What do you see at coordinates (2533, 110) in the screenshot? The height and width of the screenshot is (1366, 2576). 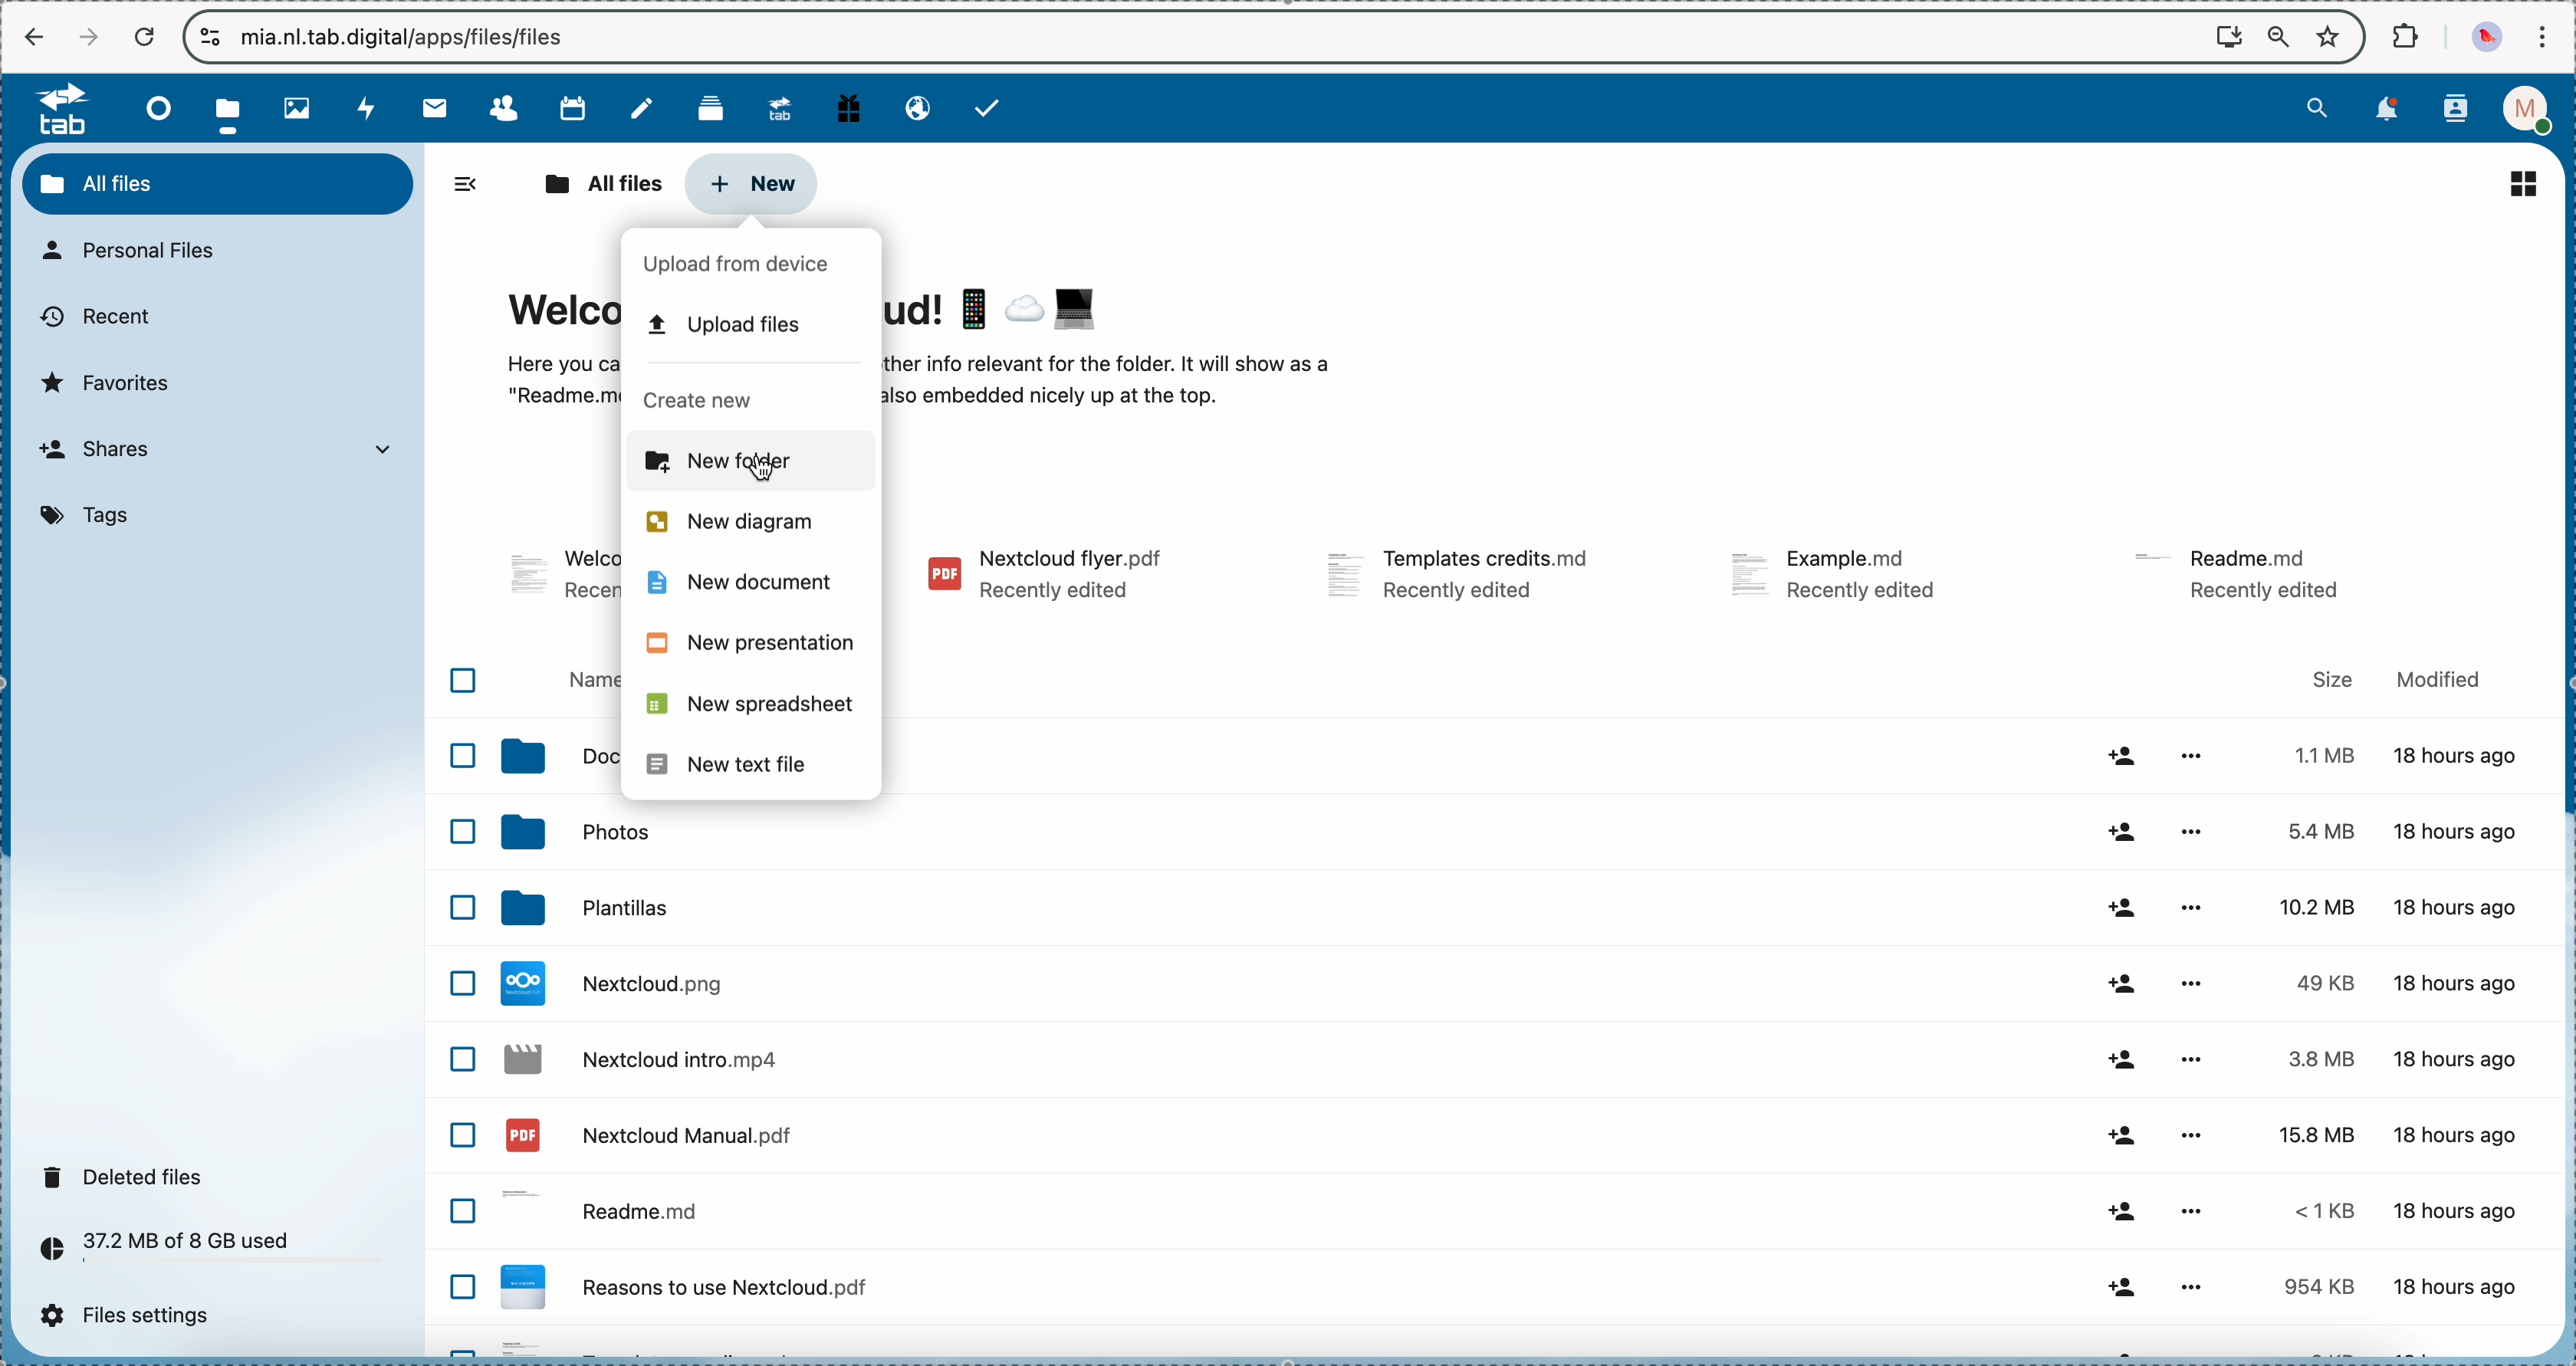 I see `profile` at bounding box center [2533, 110].